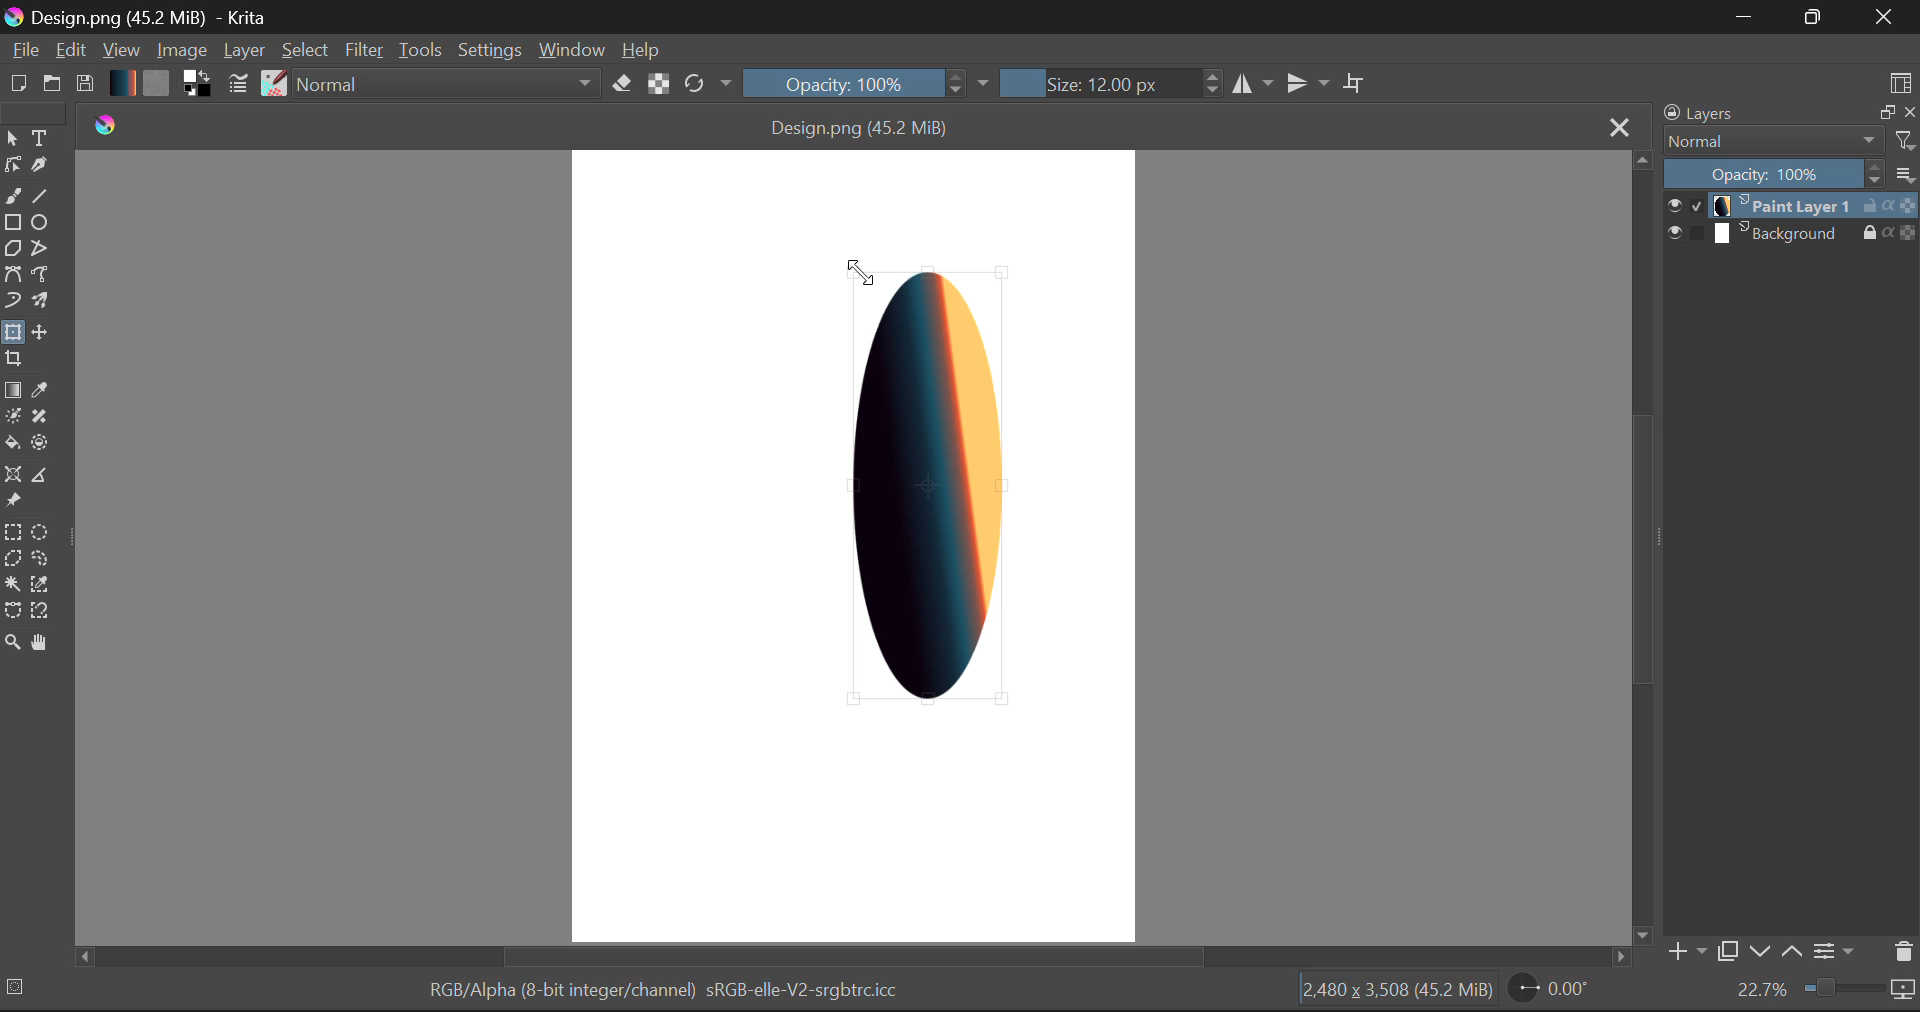  What do you see at coordinates (1789, 113) in the screenshot?
I see `Layers Docker Tab` at bounding box center [1789, 113].